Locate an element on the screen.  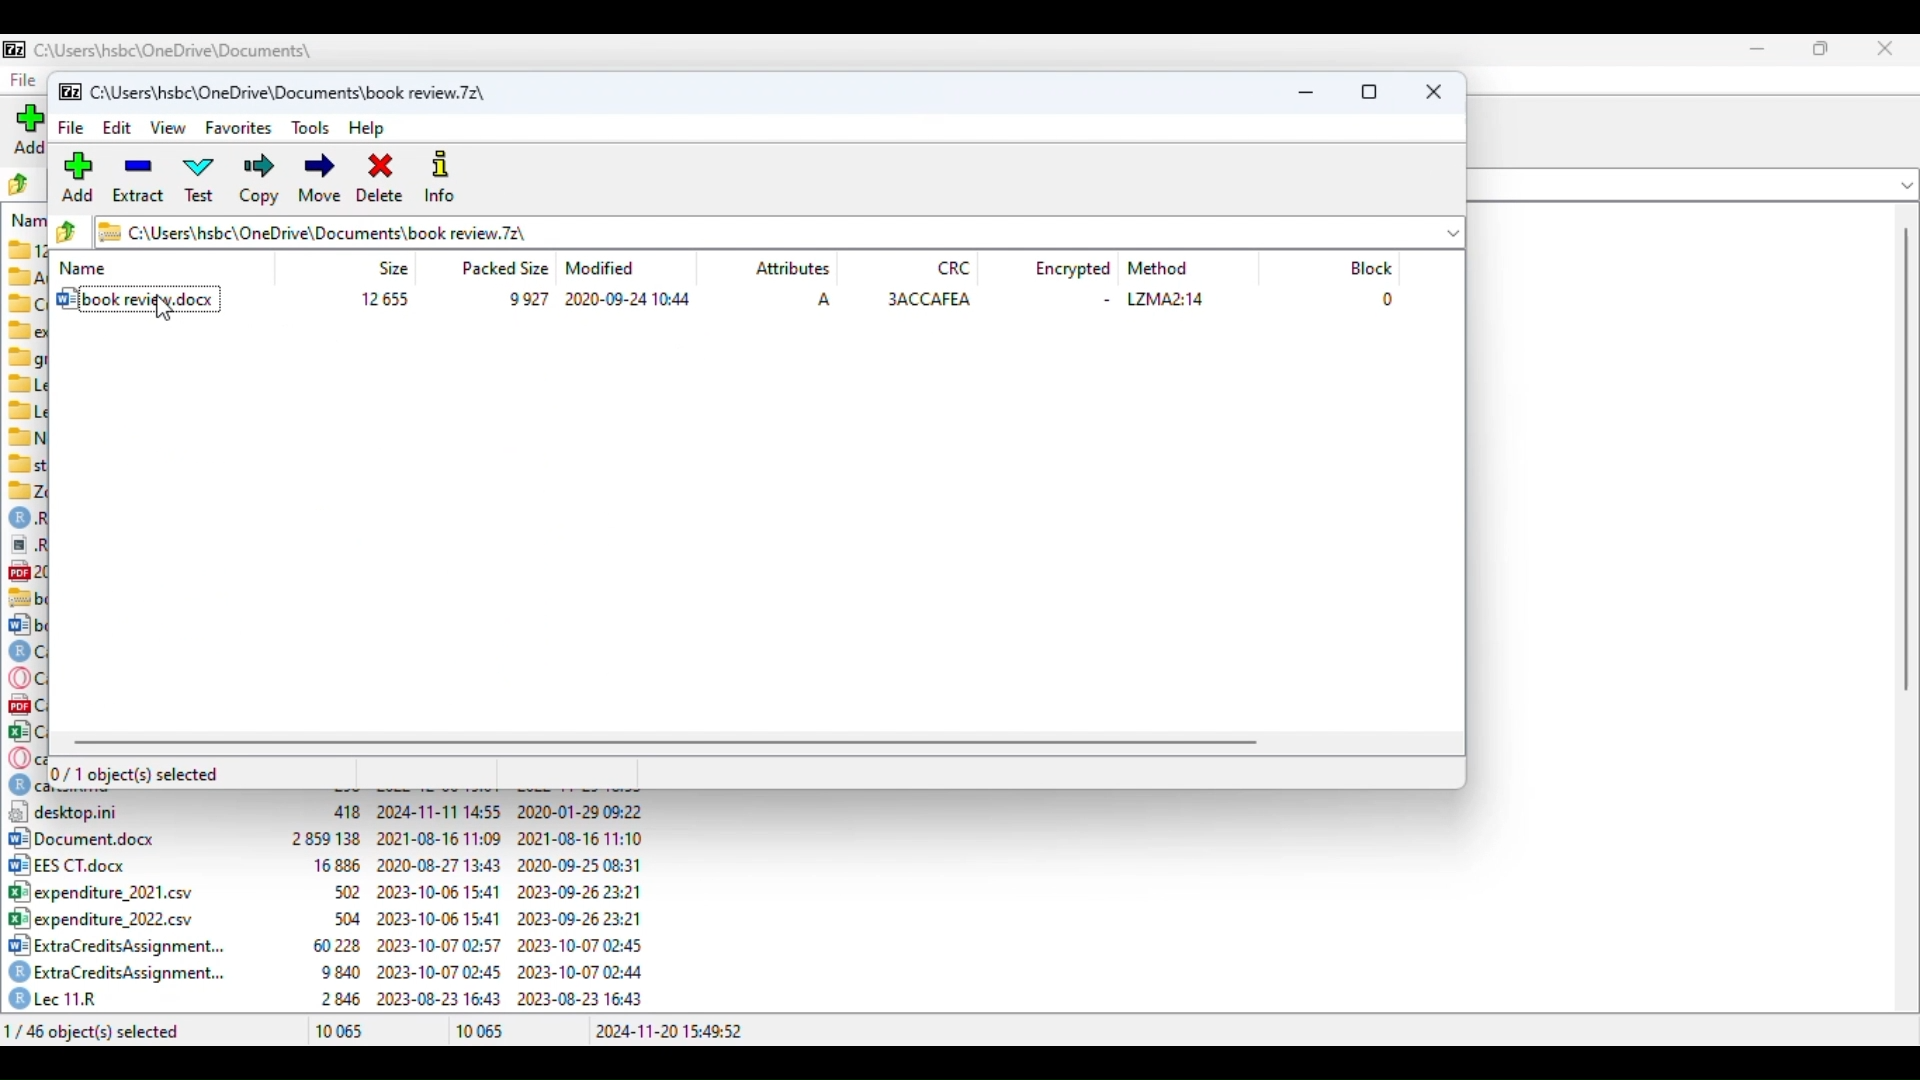
12] desktop.ini 418 2024-11-11 14:55 2020-01-29 09:22 is located at coordinates (325, 811).